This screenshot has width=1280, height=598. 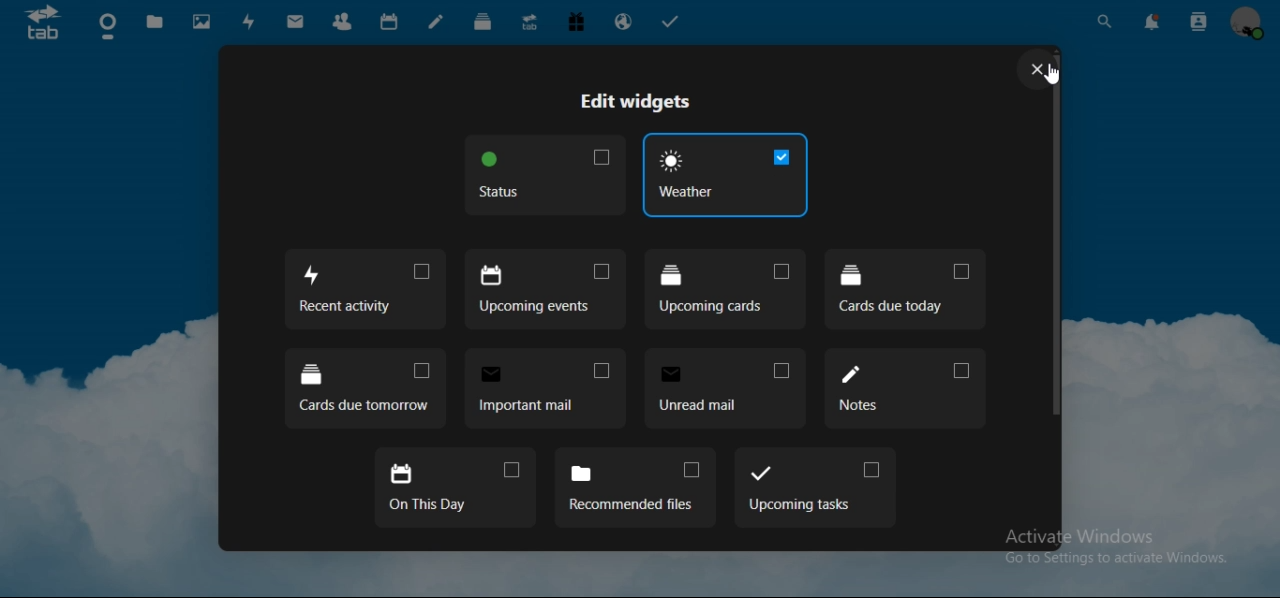 I want to click on photos, so click(x=202, y=23).